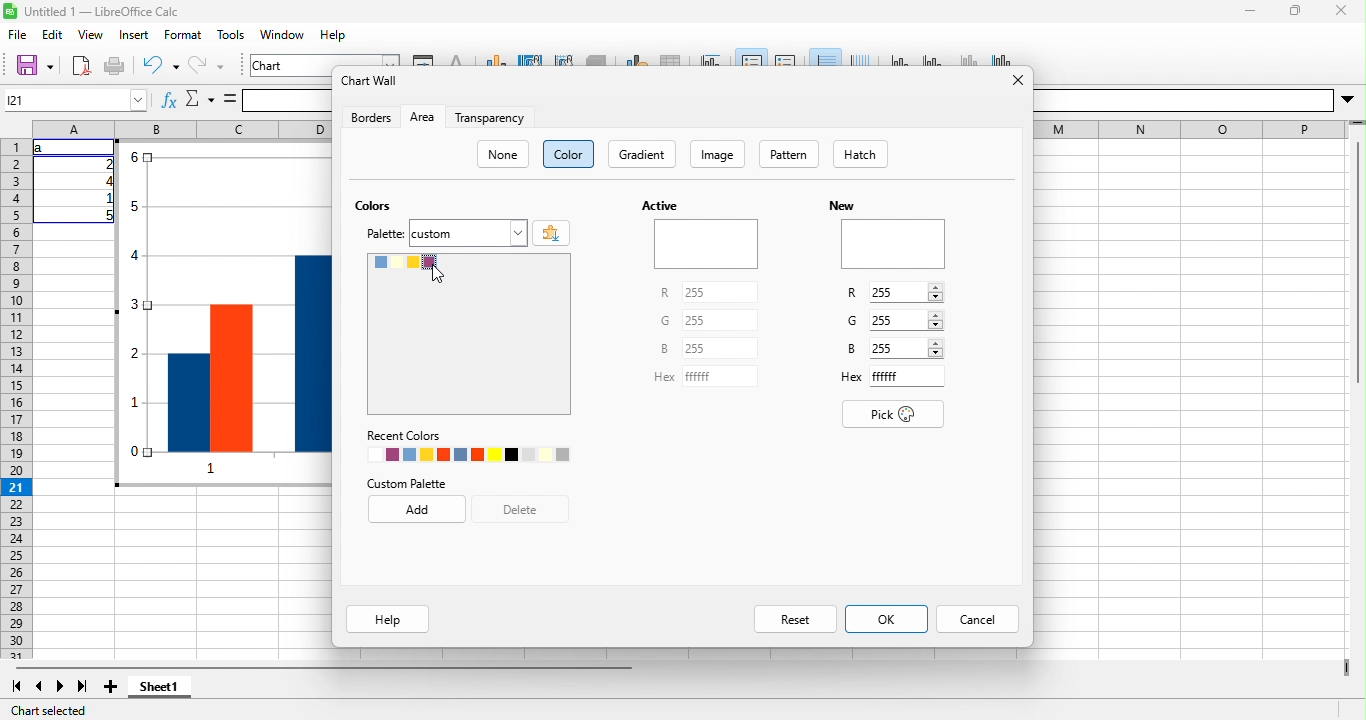 This screenshot has width=1366, height=720. I want to click on sheet1, so click(159, 686).